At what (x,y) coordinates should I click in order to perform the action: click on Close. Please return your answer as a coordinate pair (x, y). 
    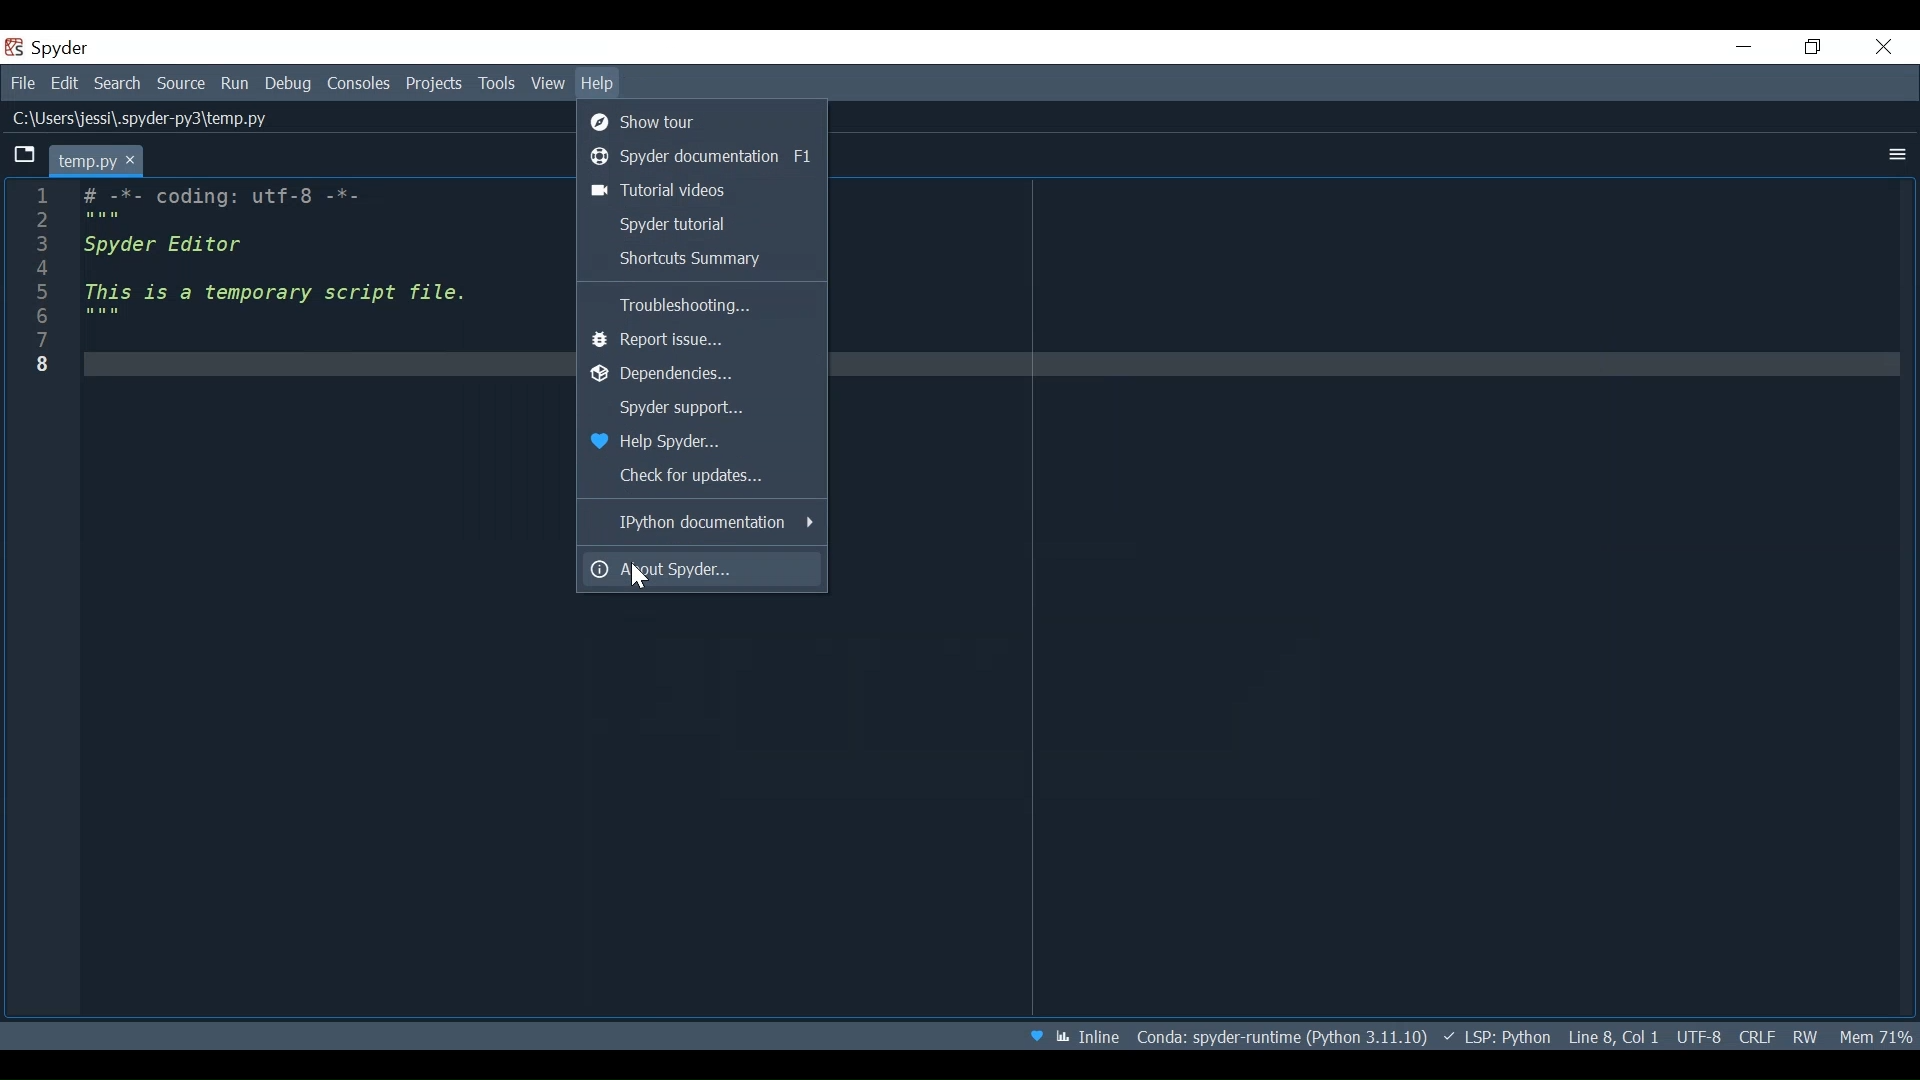
    Looking at the image, I should click on (1883, 48).